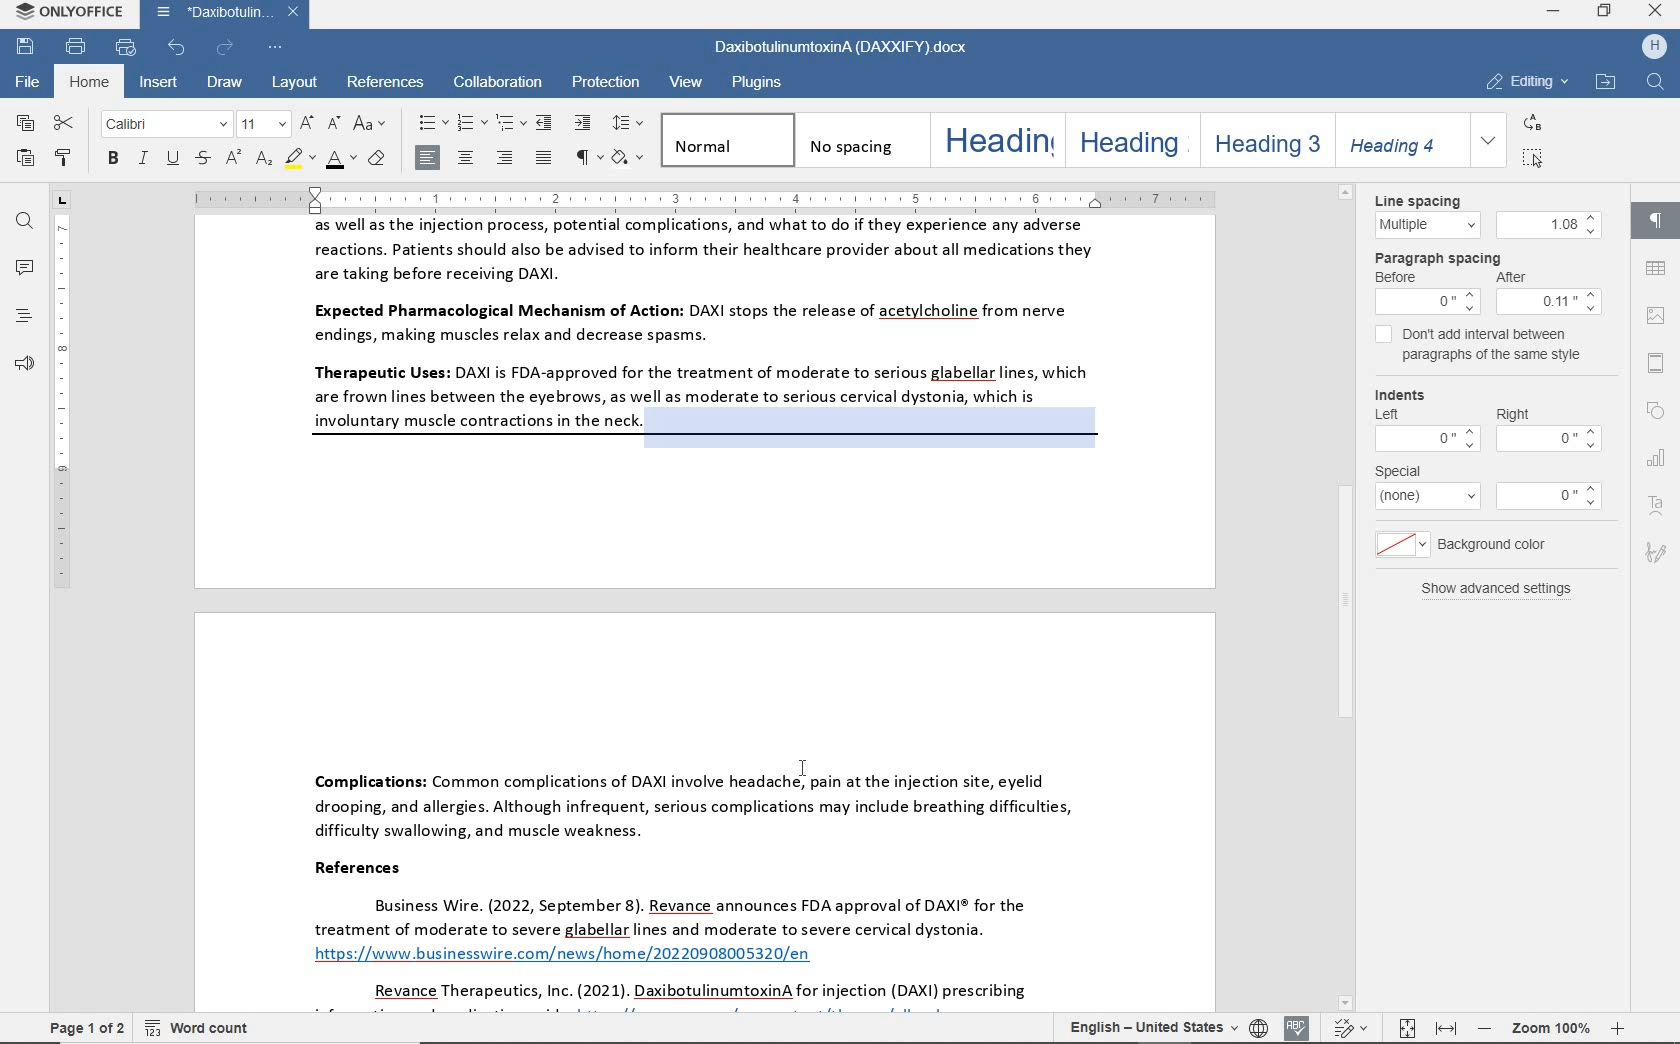 The image size is (1680, 1044). Describe the element at coordinates (1657, 456) in the screenshot. I see `chart` at that location.